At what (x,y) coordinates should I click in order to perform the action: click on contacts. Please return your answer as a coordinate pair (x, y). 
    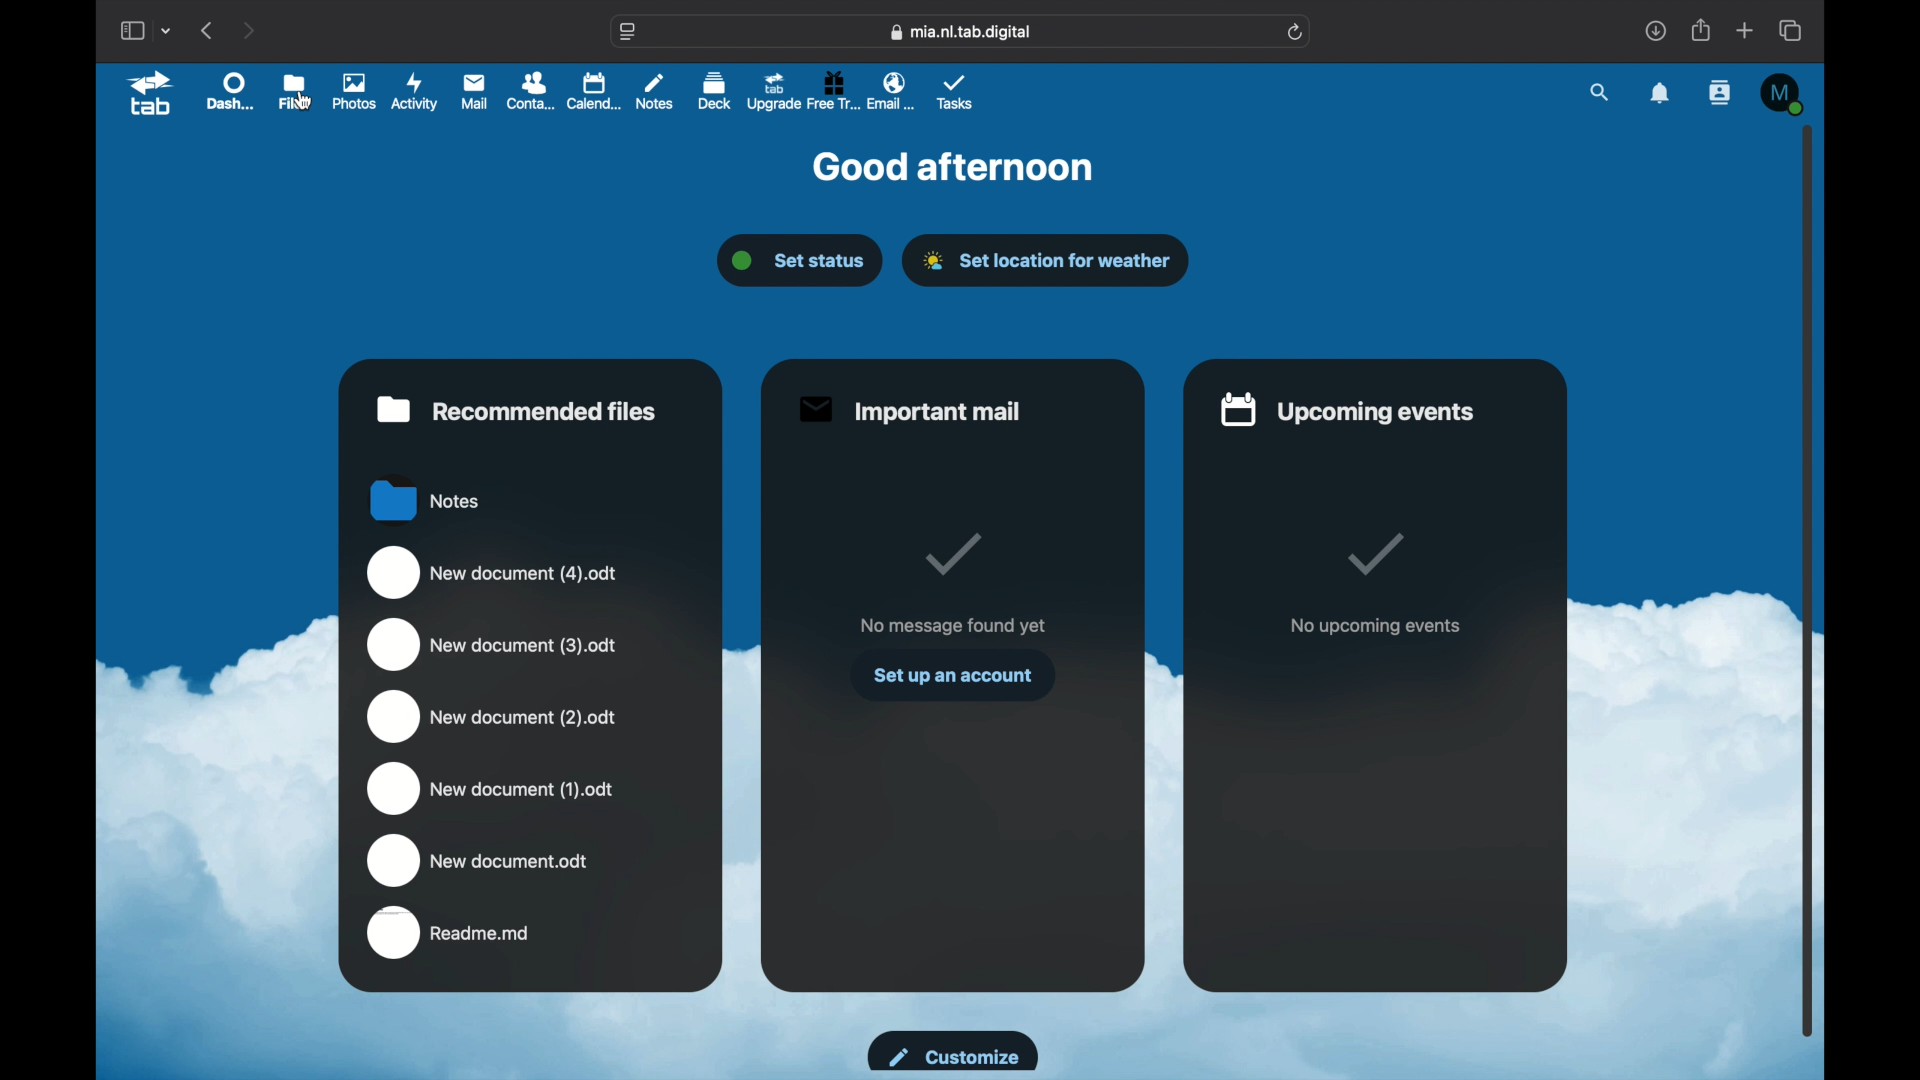
    Looking at the image, I should click on (1720, 94).